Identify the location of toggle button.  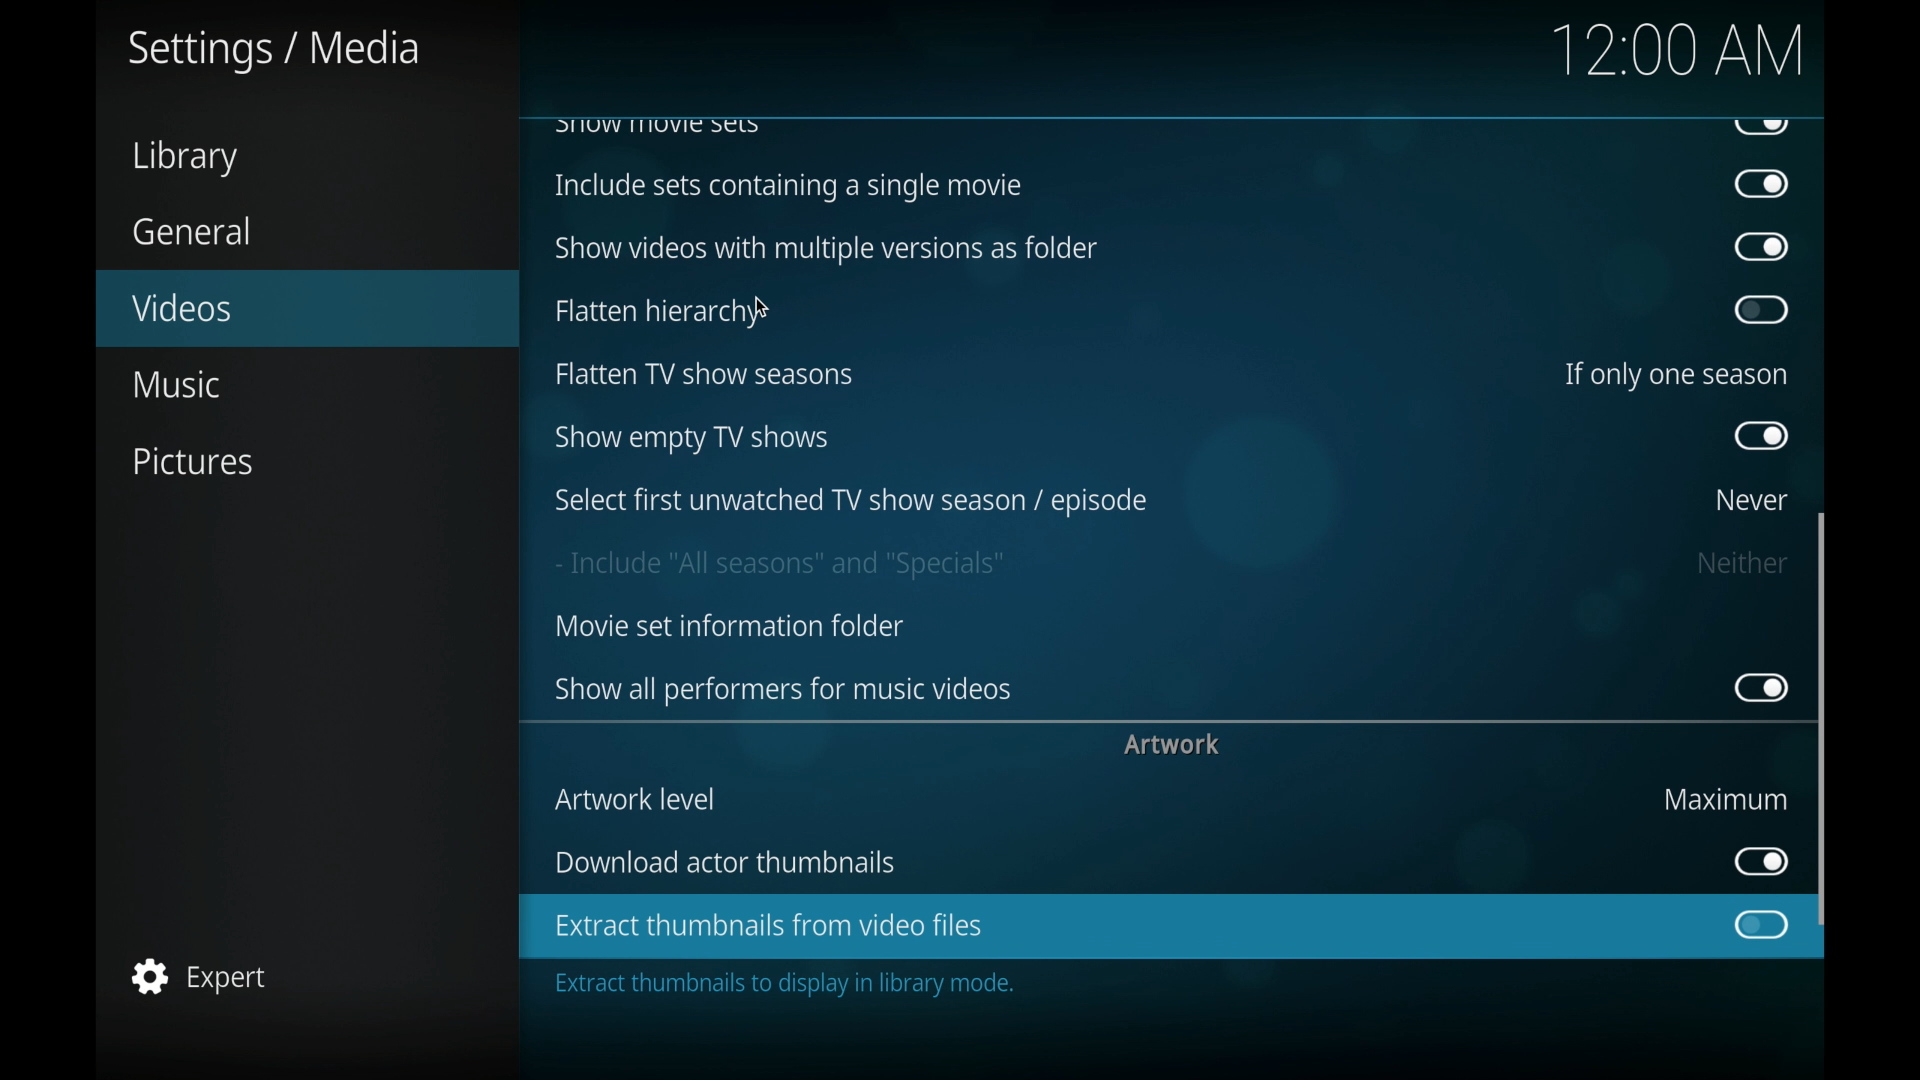
(1763, 310).